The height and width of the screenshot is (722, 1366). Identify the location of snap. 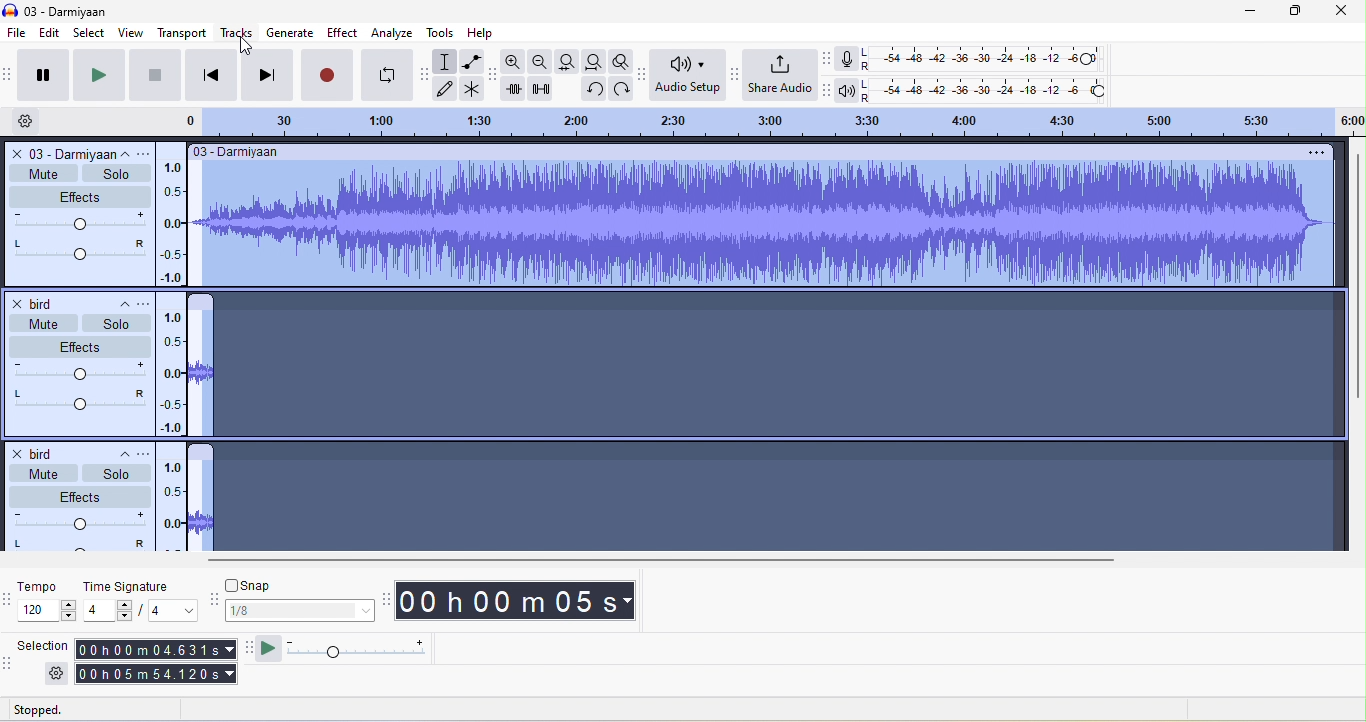
(301, 600).